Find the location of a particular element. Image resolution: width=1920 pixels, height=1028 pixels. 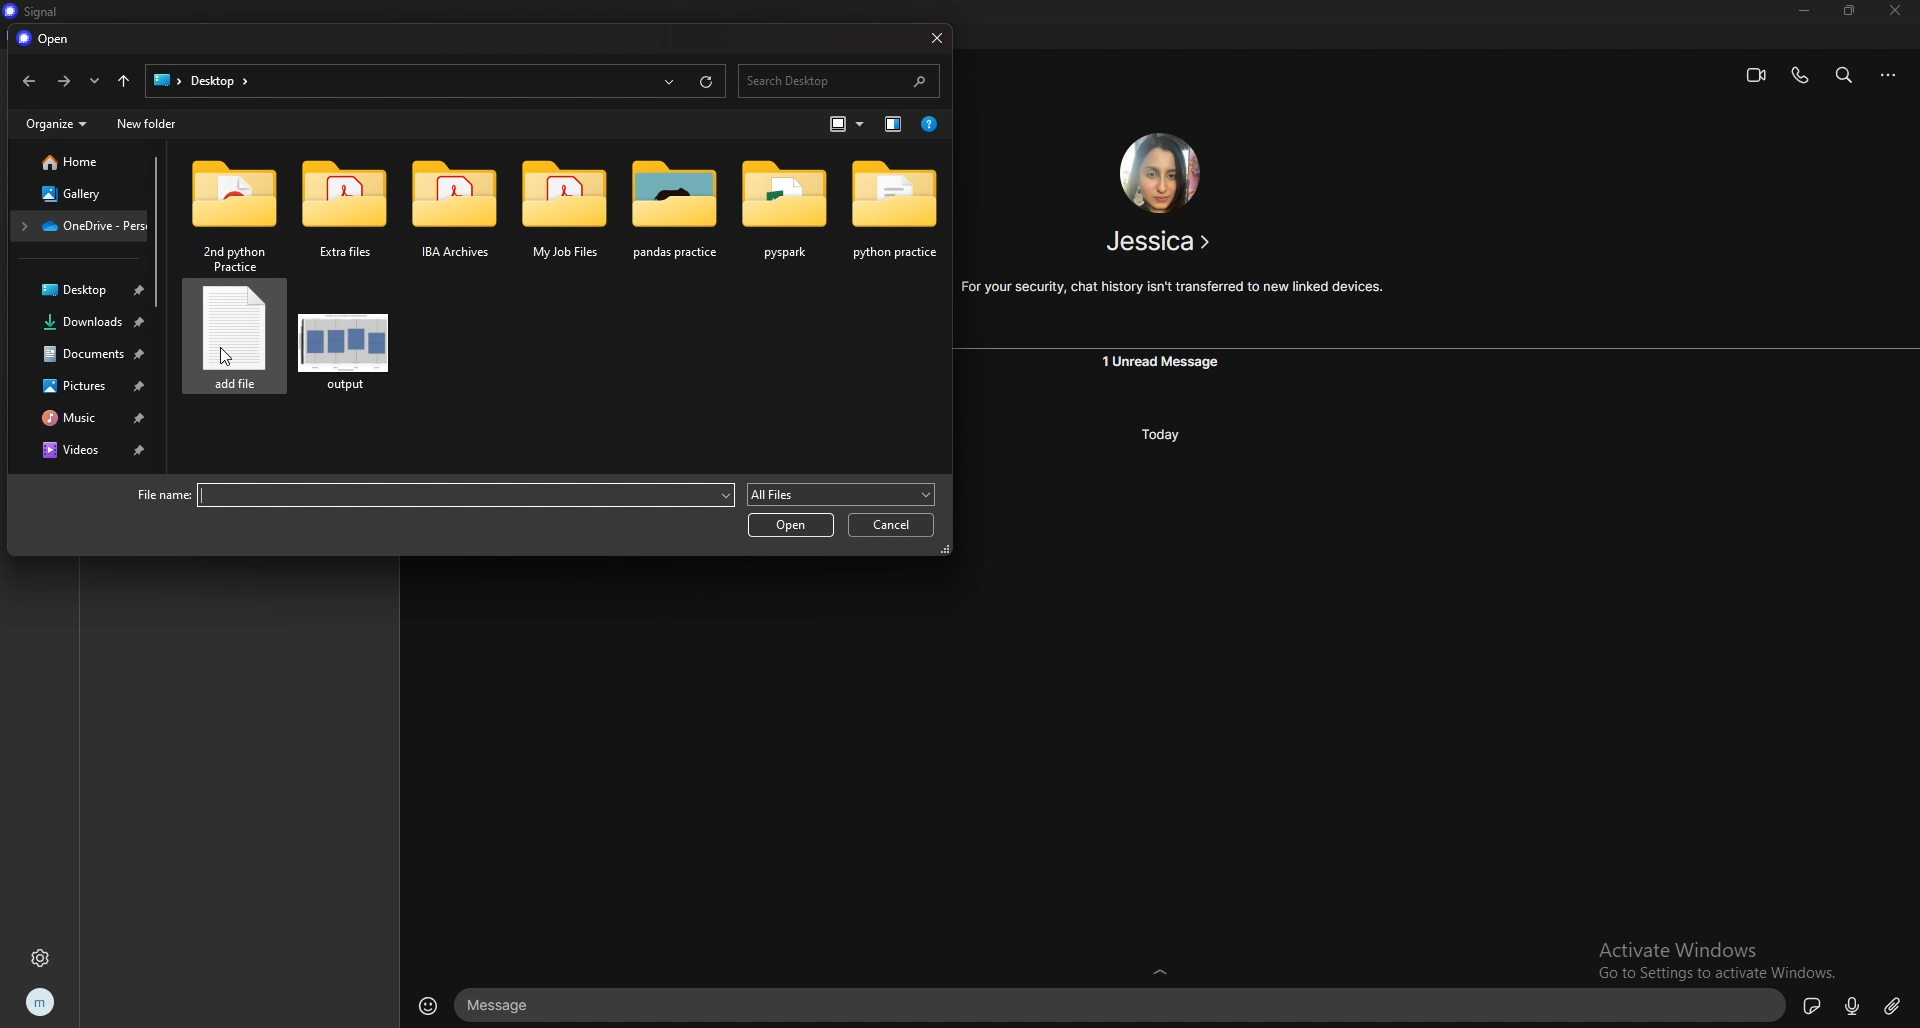

folder is located at coordinates (454, 212).